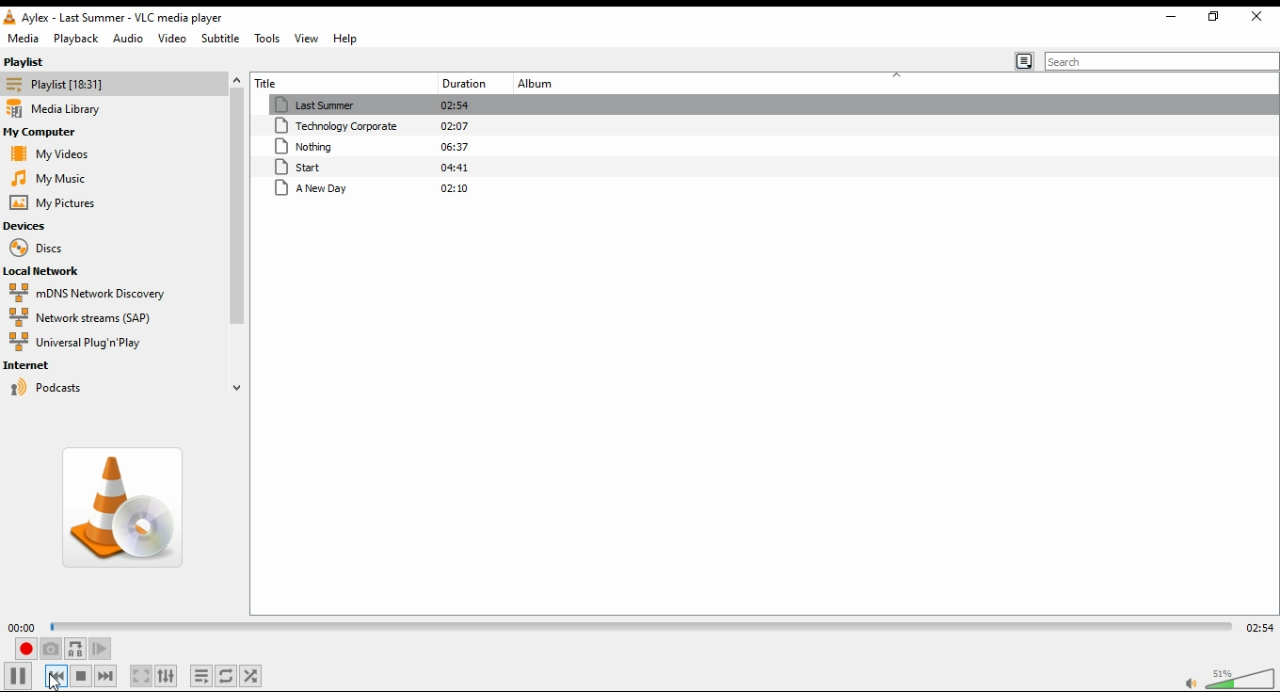 This screenshot has width=1280, height=692. Describe the element at coordinates (125, 38) in the screenshot. I see `audio` at that location.